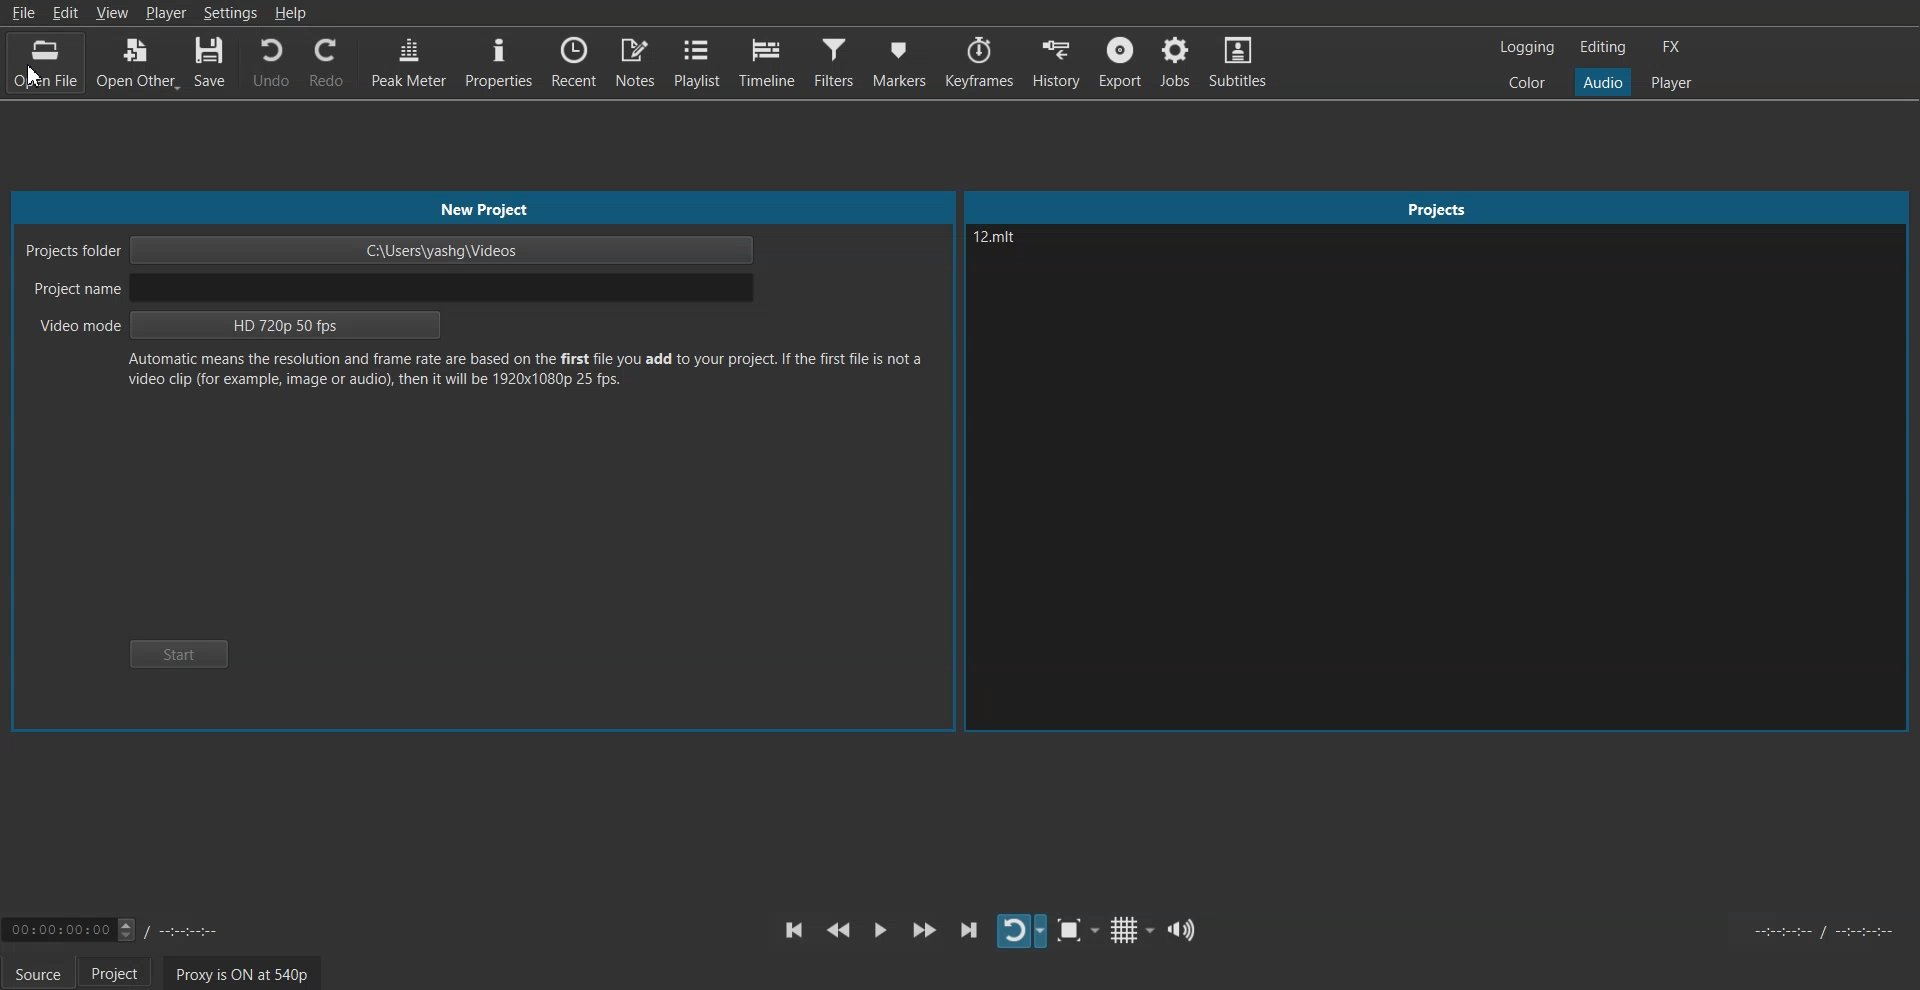 This screenshot has height=990, width=1920. What do you see at coordinates (1603, 46) in the screenshot?
I see `Editing` at bounding box center [1603, 46].